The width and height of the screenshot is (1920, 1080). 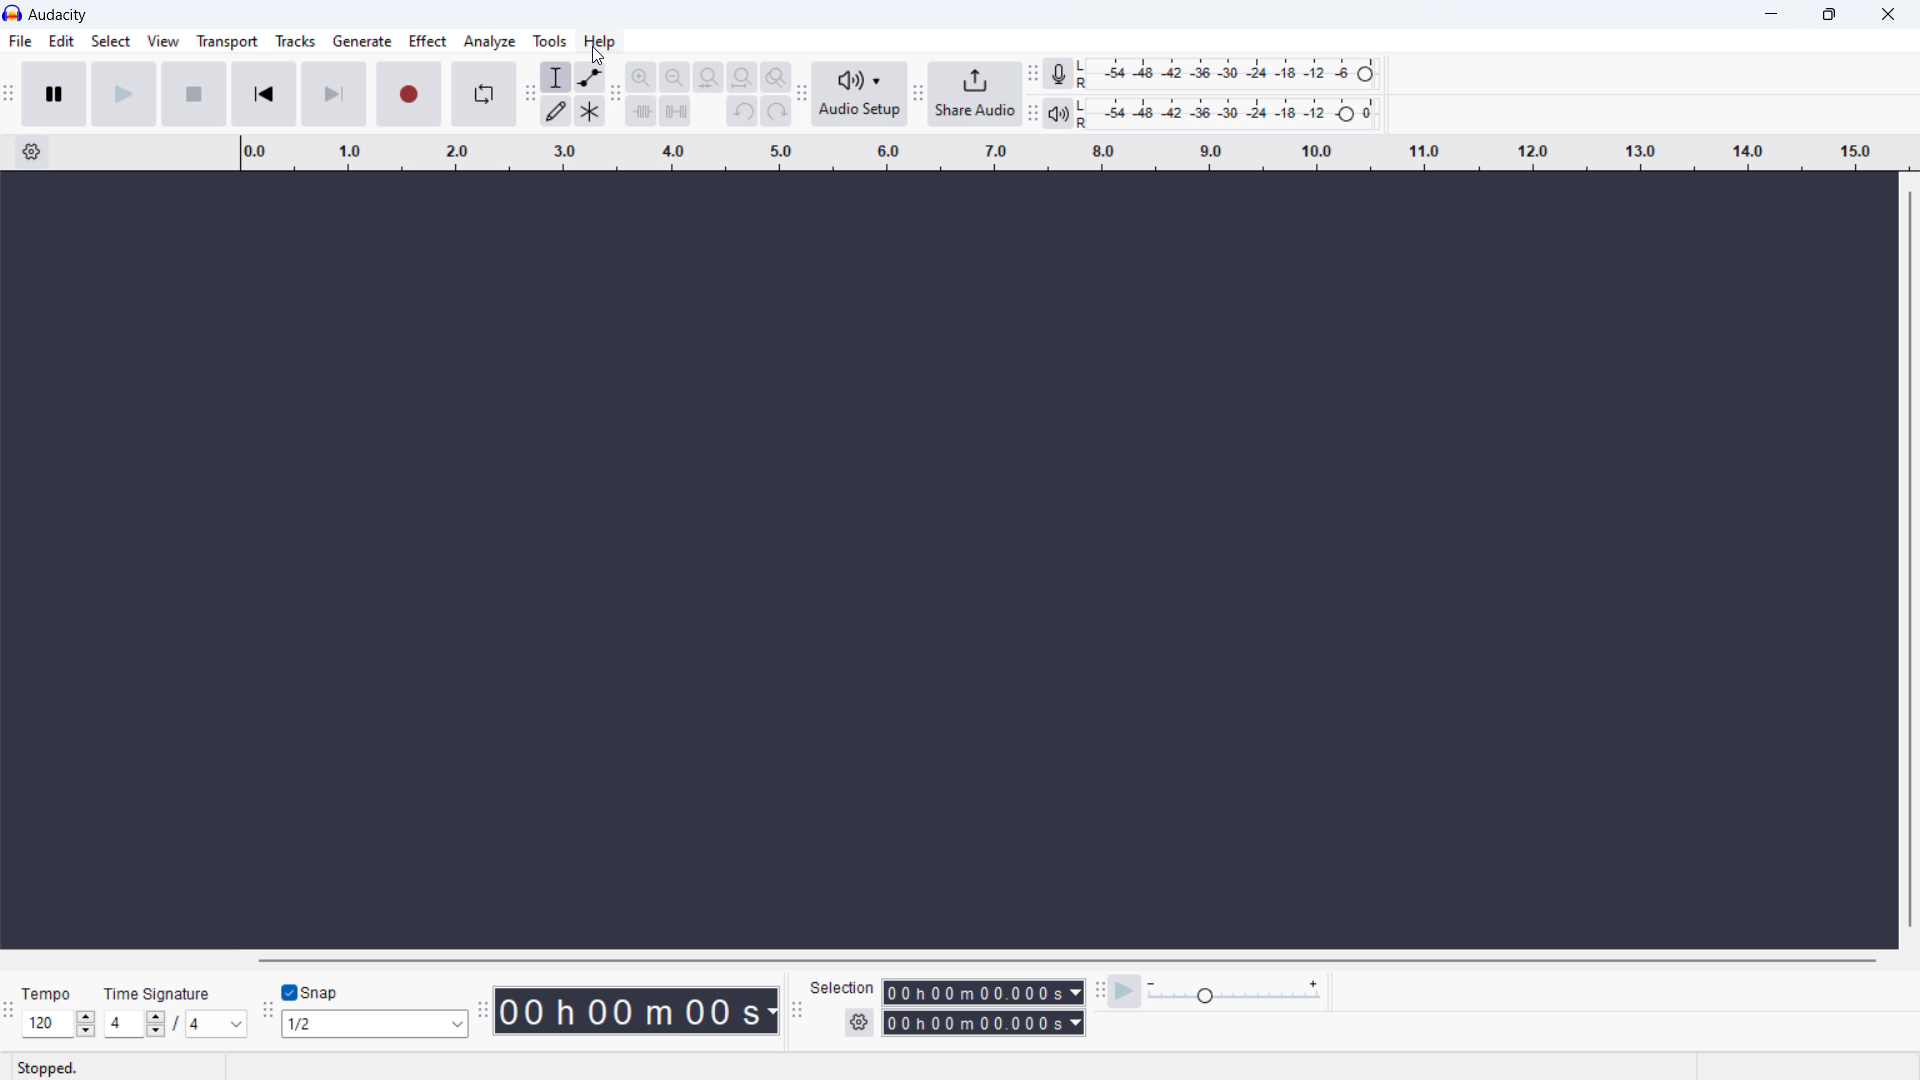 I want to click on time signature toolbar, so click(x=9, y=1013).